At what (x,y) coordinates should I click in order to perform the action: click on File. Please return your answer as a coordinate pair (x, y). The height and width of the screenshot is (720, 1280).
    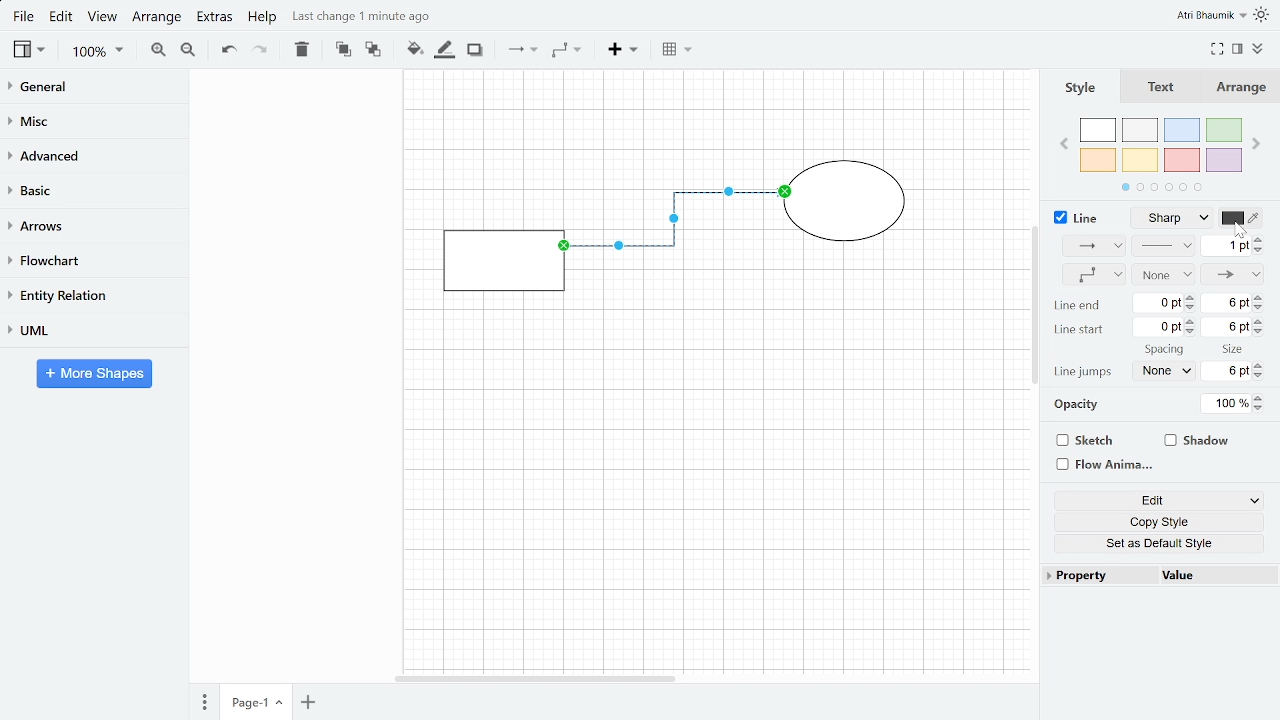
    Looking at the image, I should click on (22, 17).